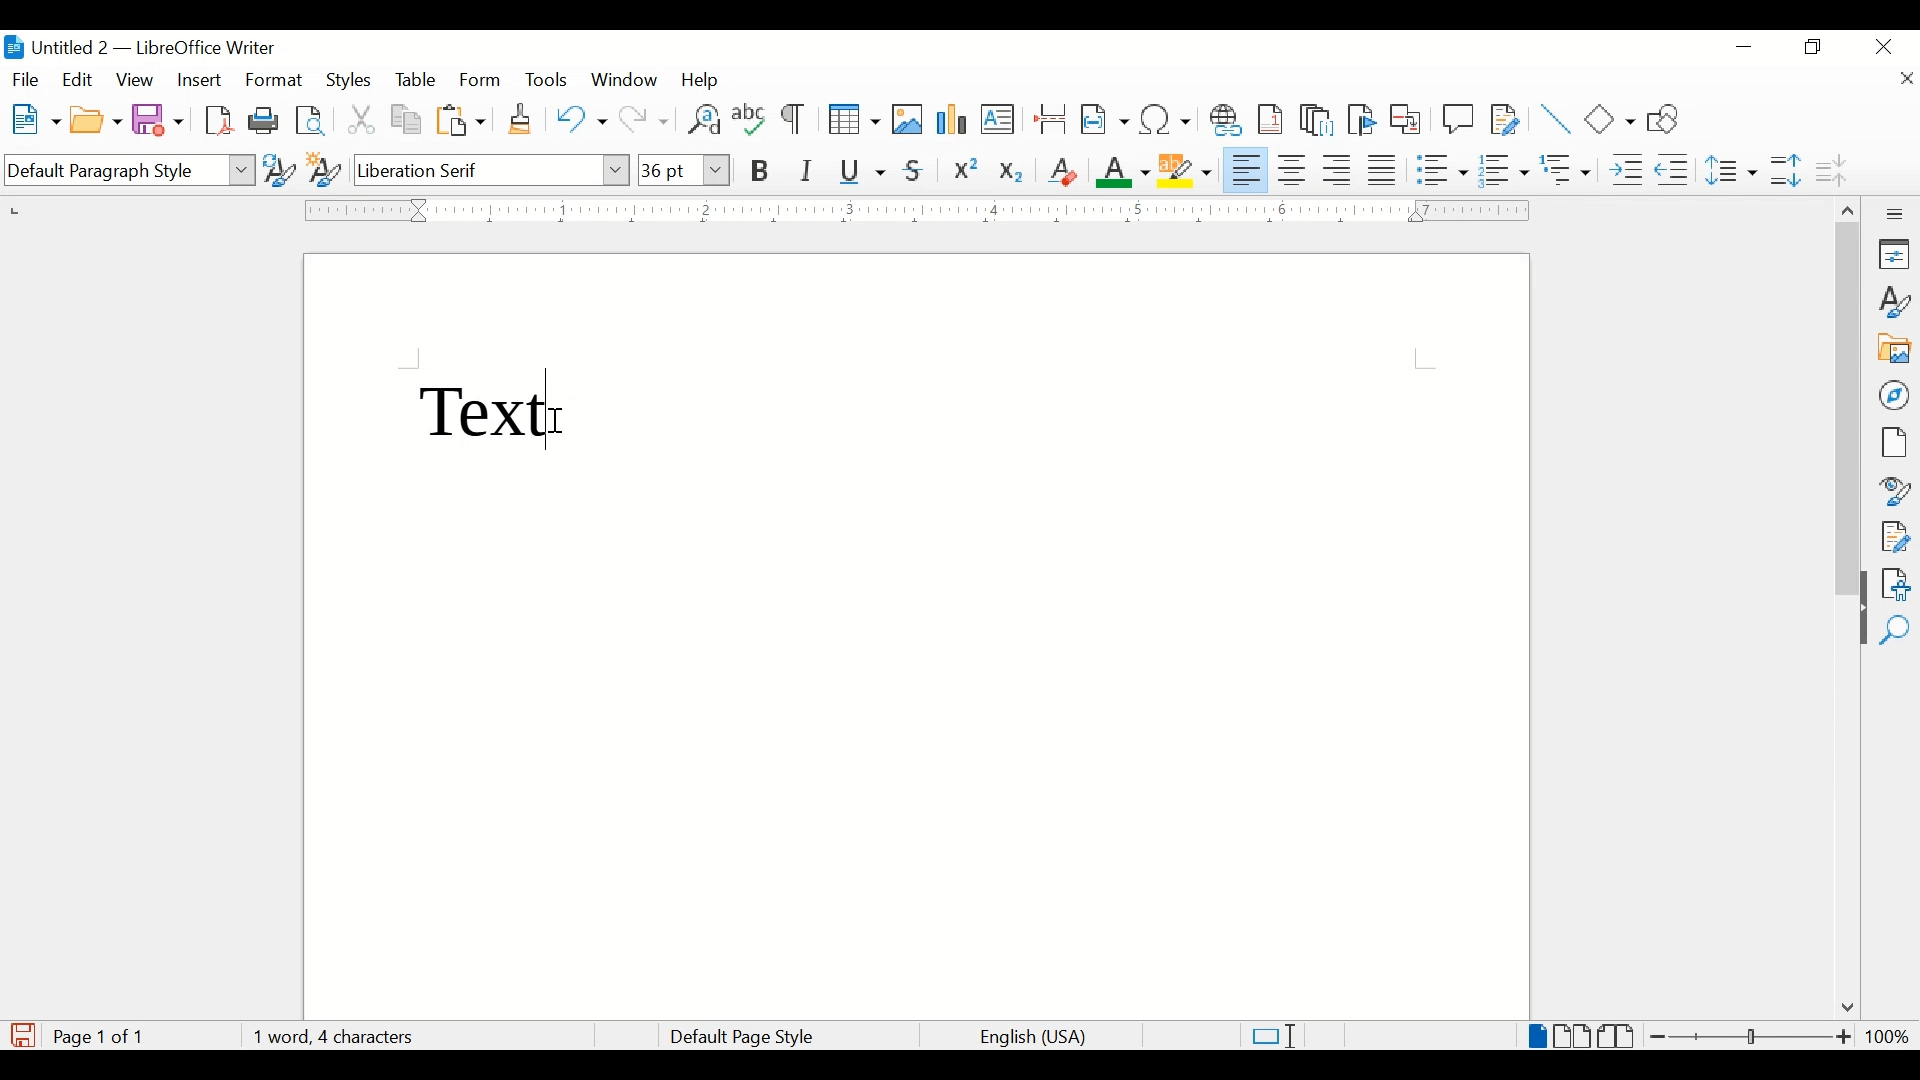 The width and height of the screenshot is (1920, 1080). Describe the element at coordinates (137, 80) in the screenshot. I see `view` at that location.